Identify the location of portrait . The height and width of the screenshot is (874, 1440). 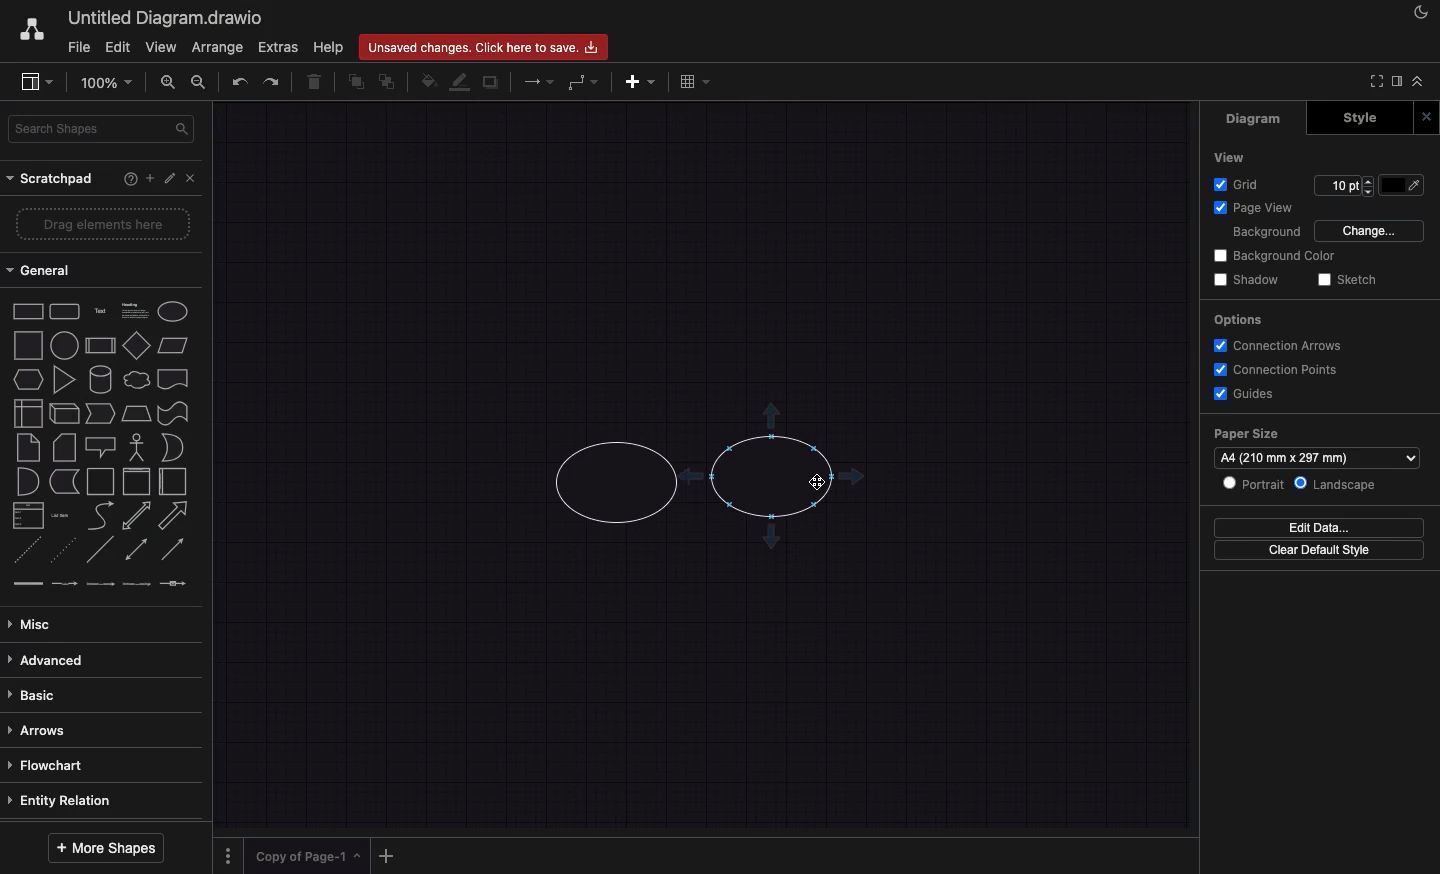
(1255, 485).